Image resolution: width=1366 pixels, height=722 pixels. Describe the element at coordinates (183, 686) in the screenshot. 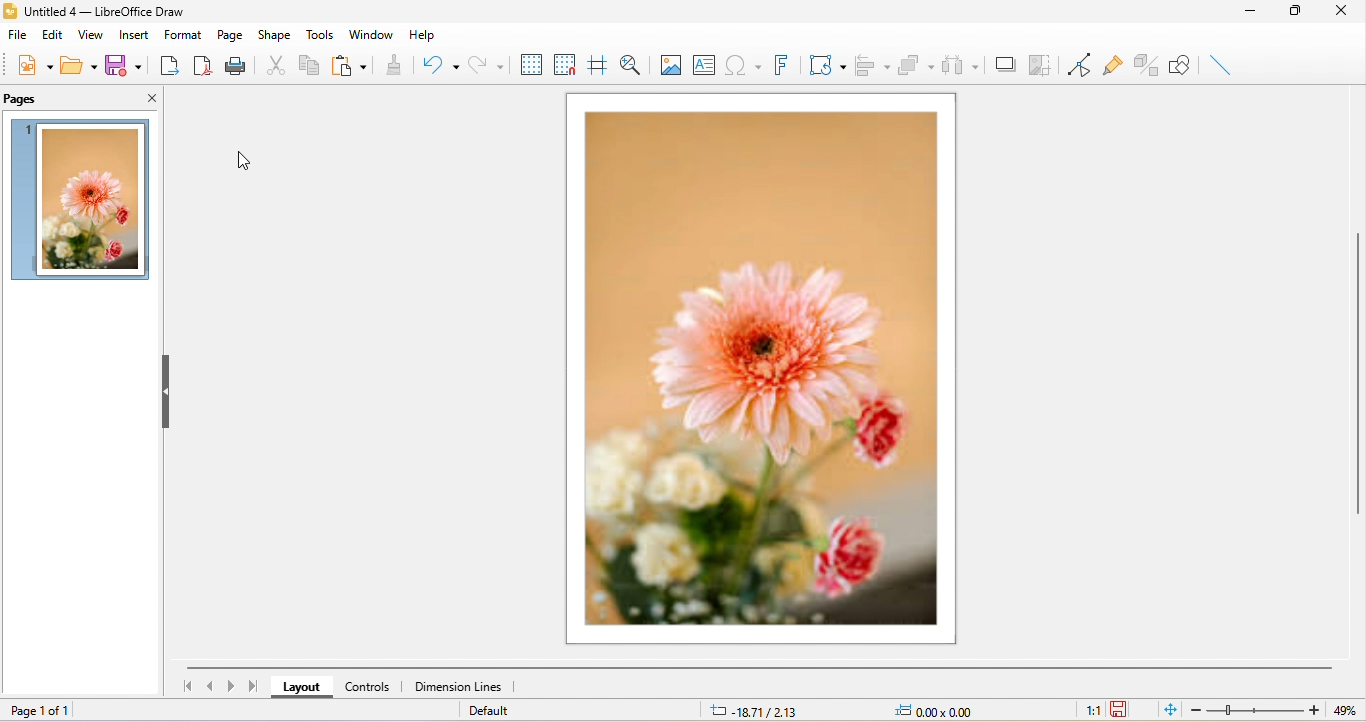

I see `first page` at that location.